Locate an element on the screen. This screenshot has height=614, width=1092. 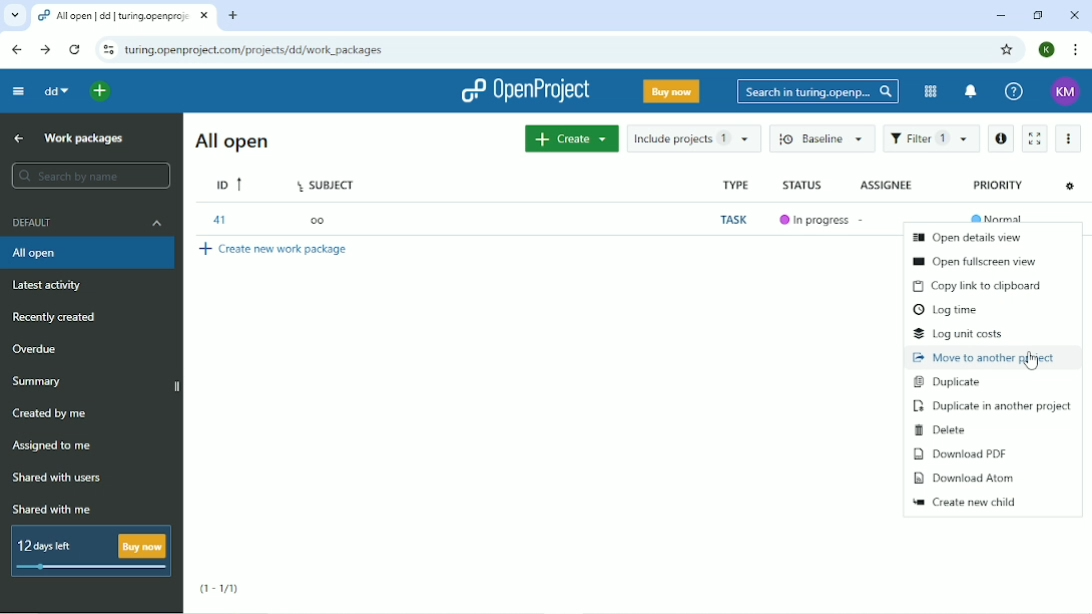
View site information is located at coordinates (107, 50).